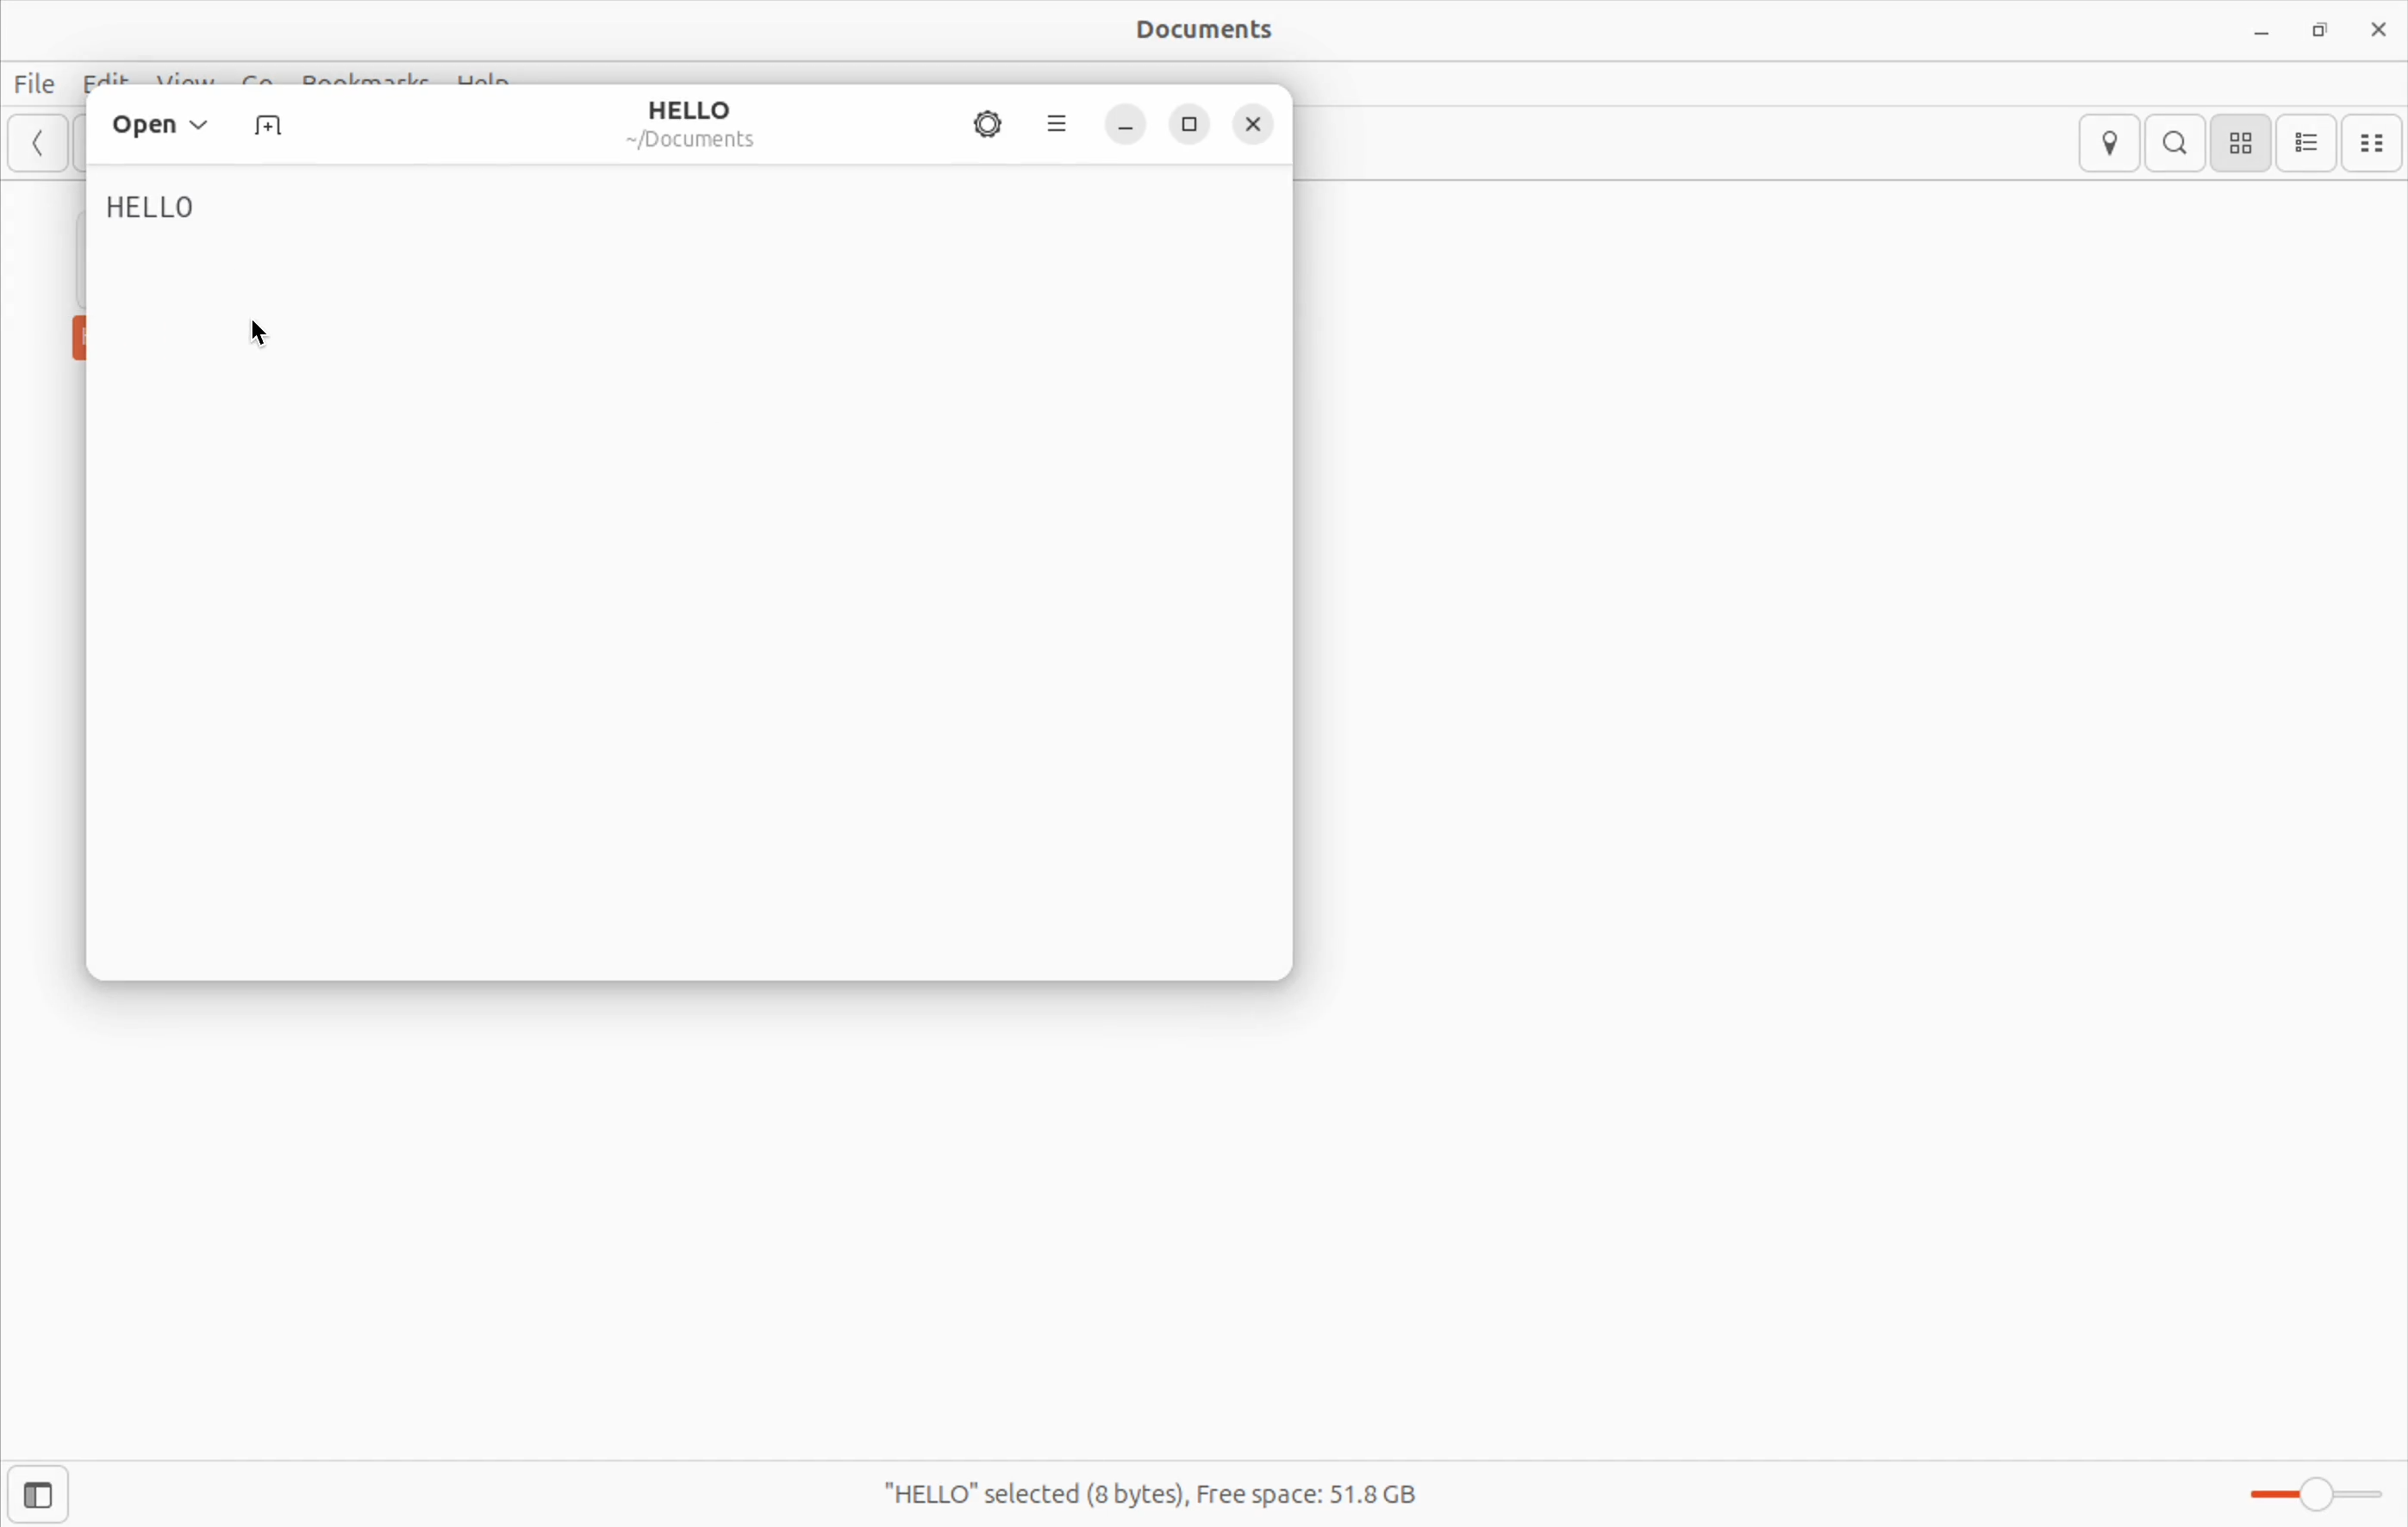 The height and width of the screenshot is (1527, 2408). What do you see at coordinates (2107, 142) in the screenshot?
I see `location` at bounding box center [2107, 142].